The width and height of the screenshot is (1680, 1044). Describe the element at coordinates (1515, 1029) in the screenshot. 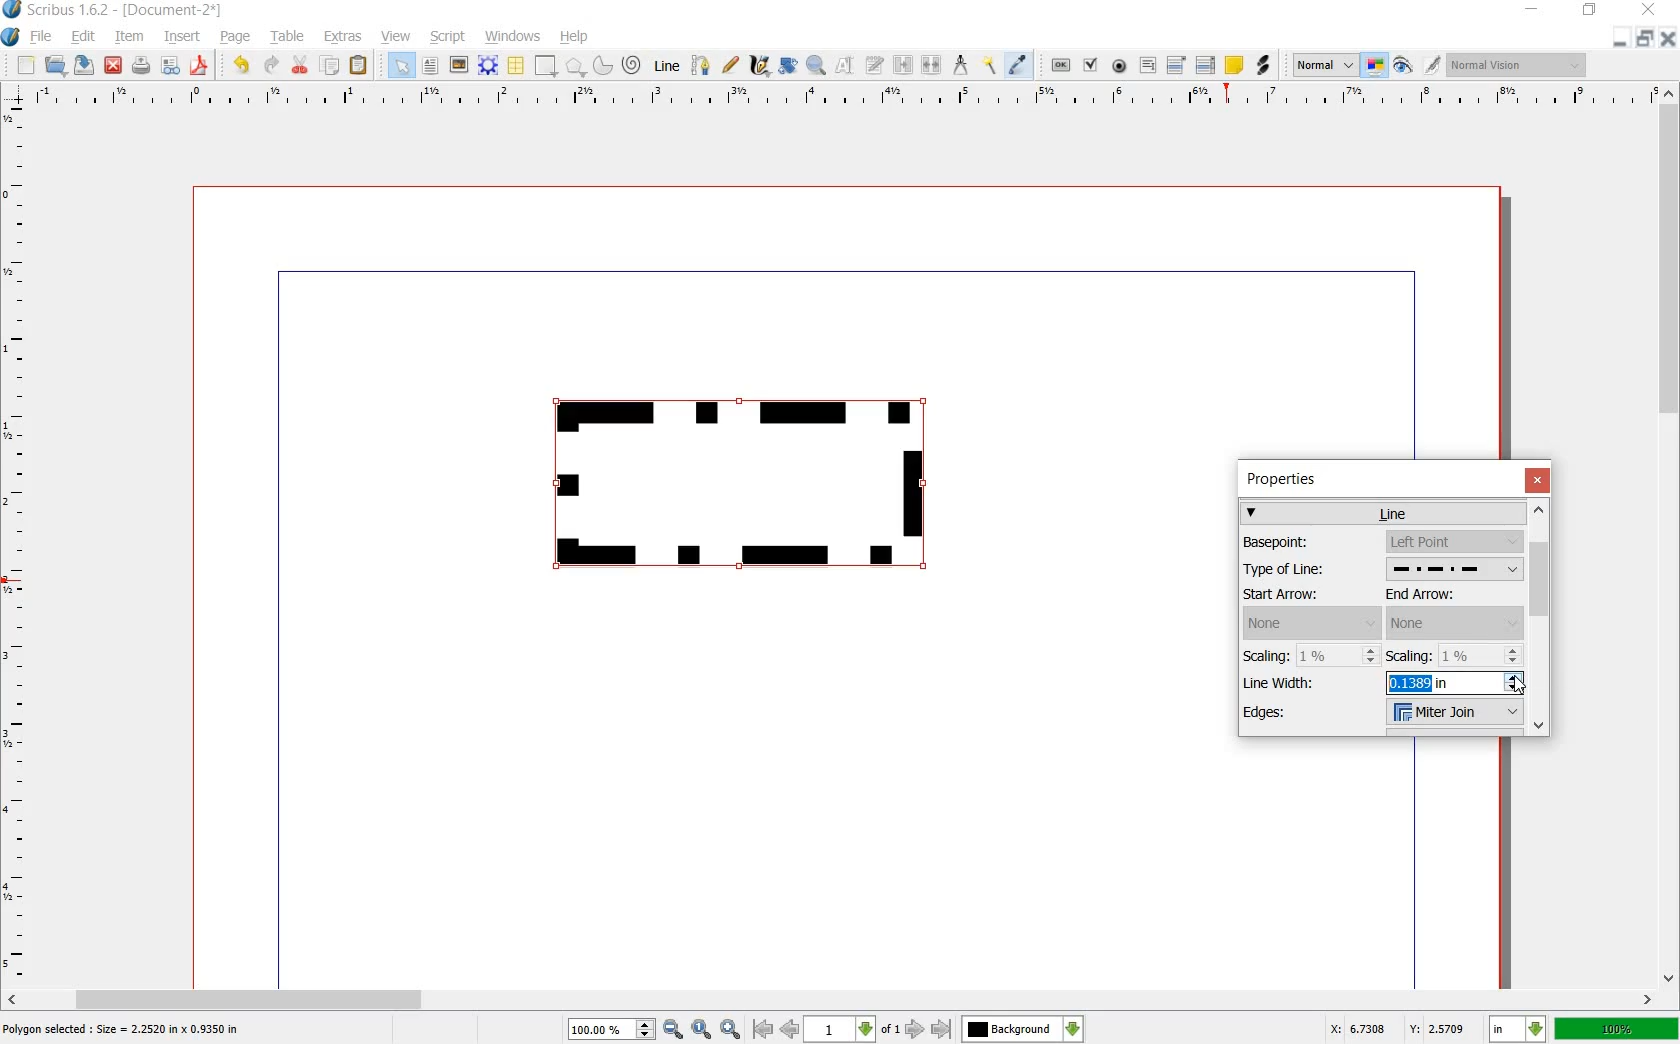

I see `select current unit` at that location.